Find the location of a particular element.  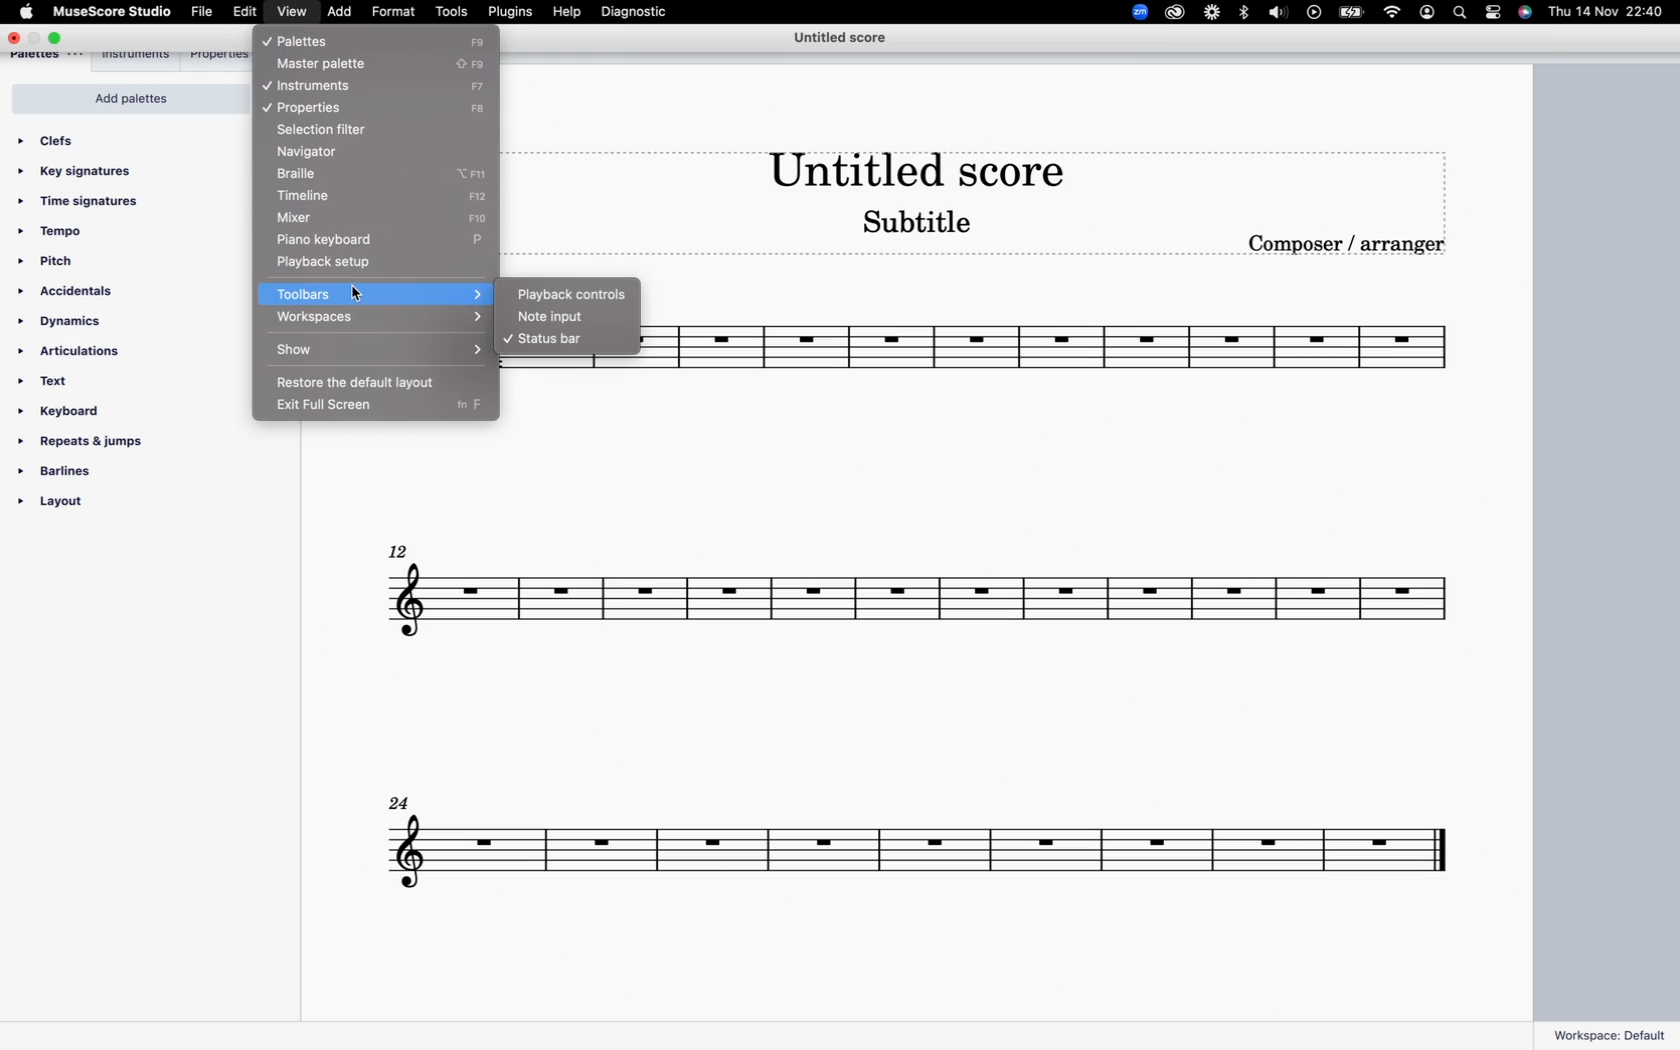

workspace: default is located at coordinates (1610, 1030).